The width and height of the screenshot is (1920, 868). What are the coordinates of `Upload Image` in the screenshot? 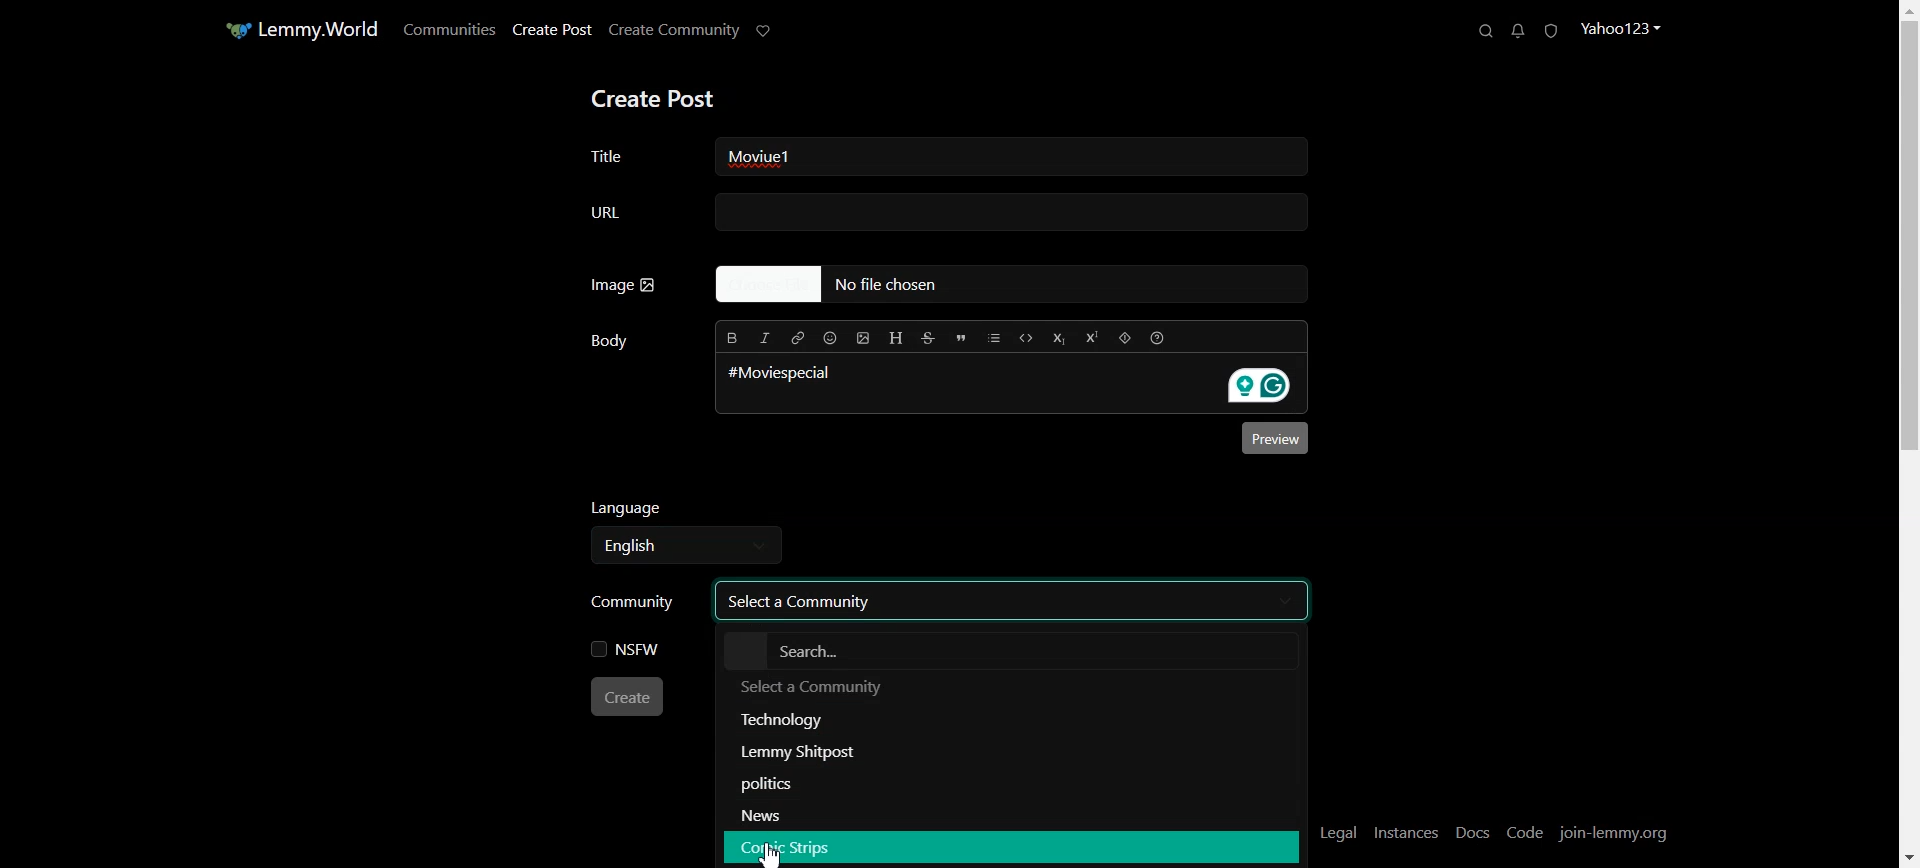 It's located at (864, 338).